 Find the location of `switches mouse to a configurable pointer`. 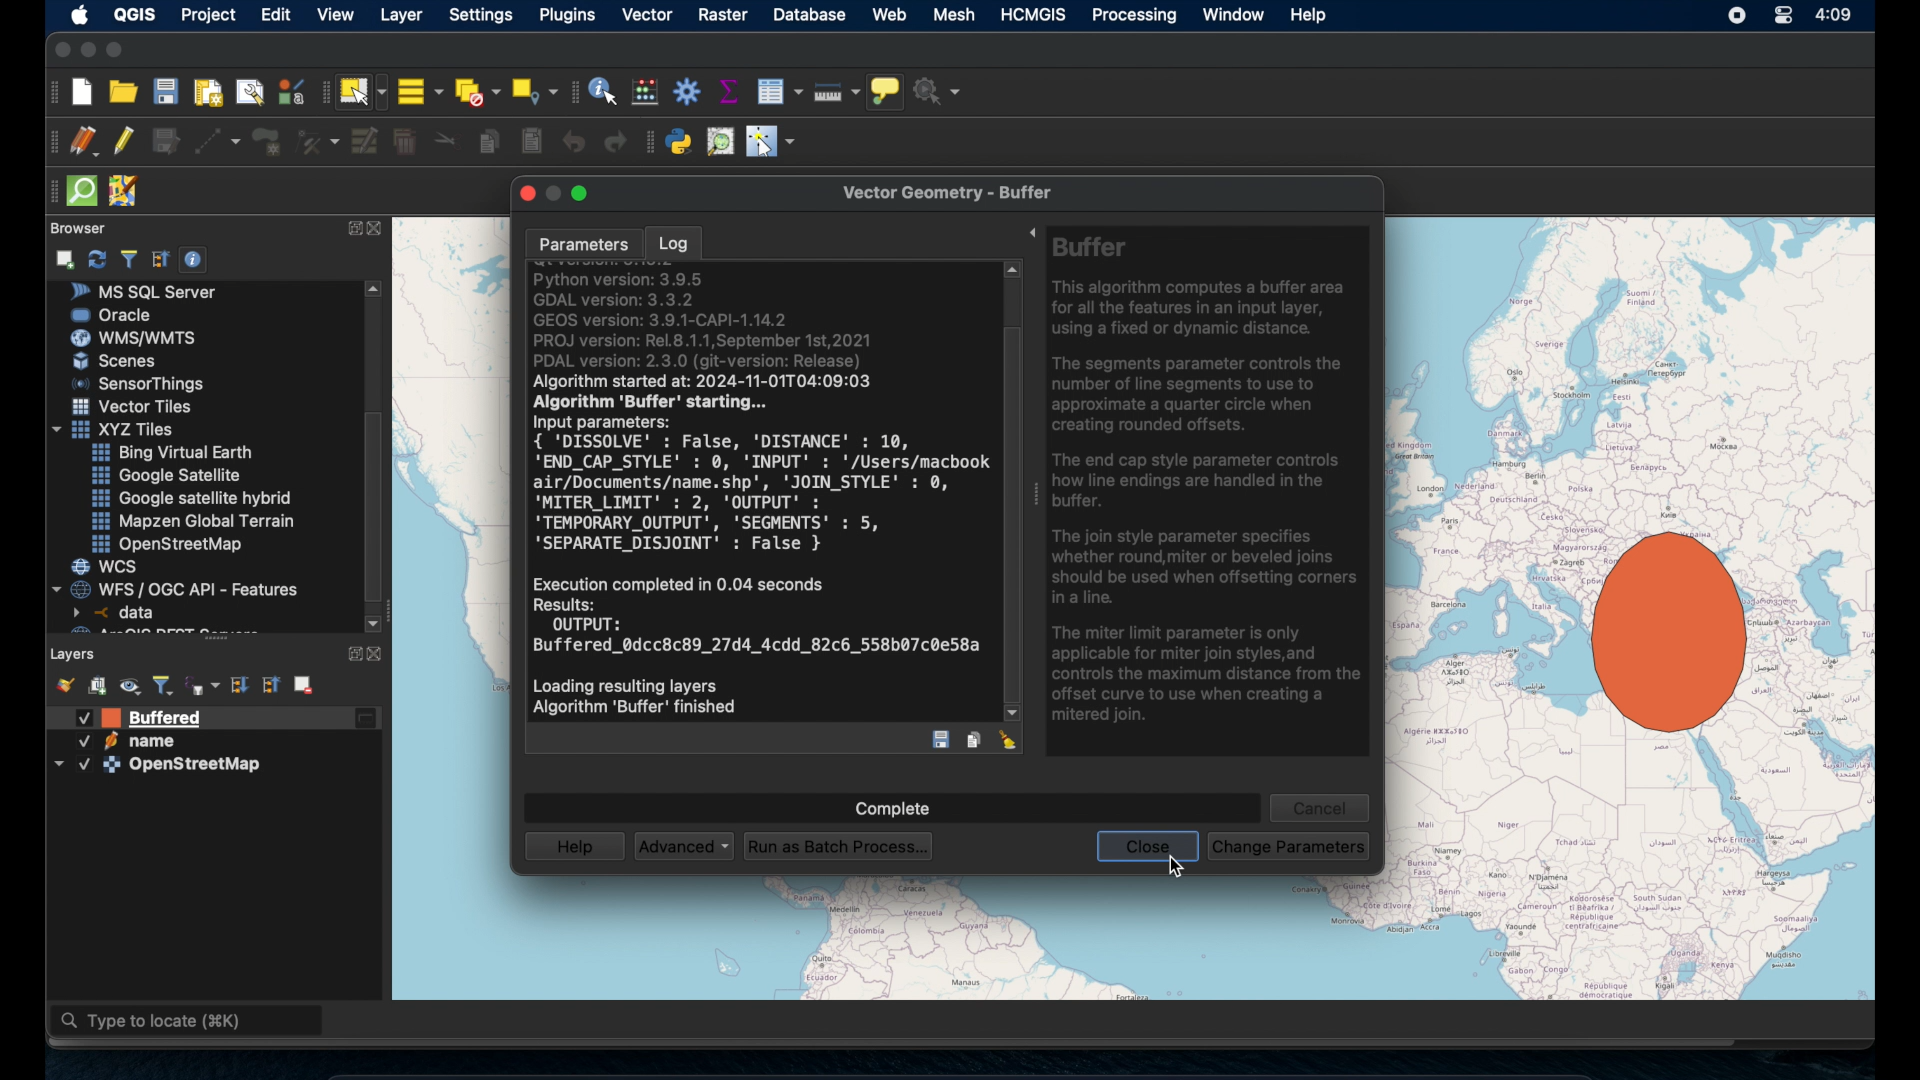

switches mouse to a configurable pointer is located at coordinates (770, 142).